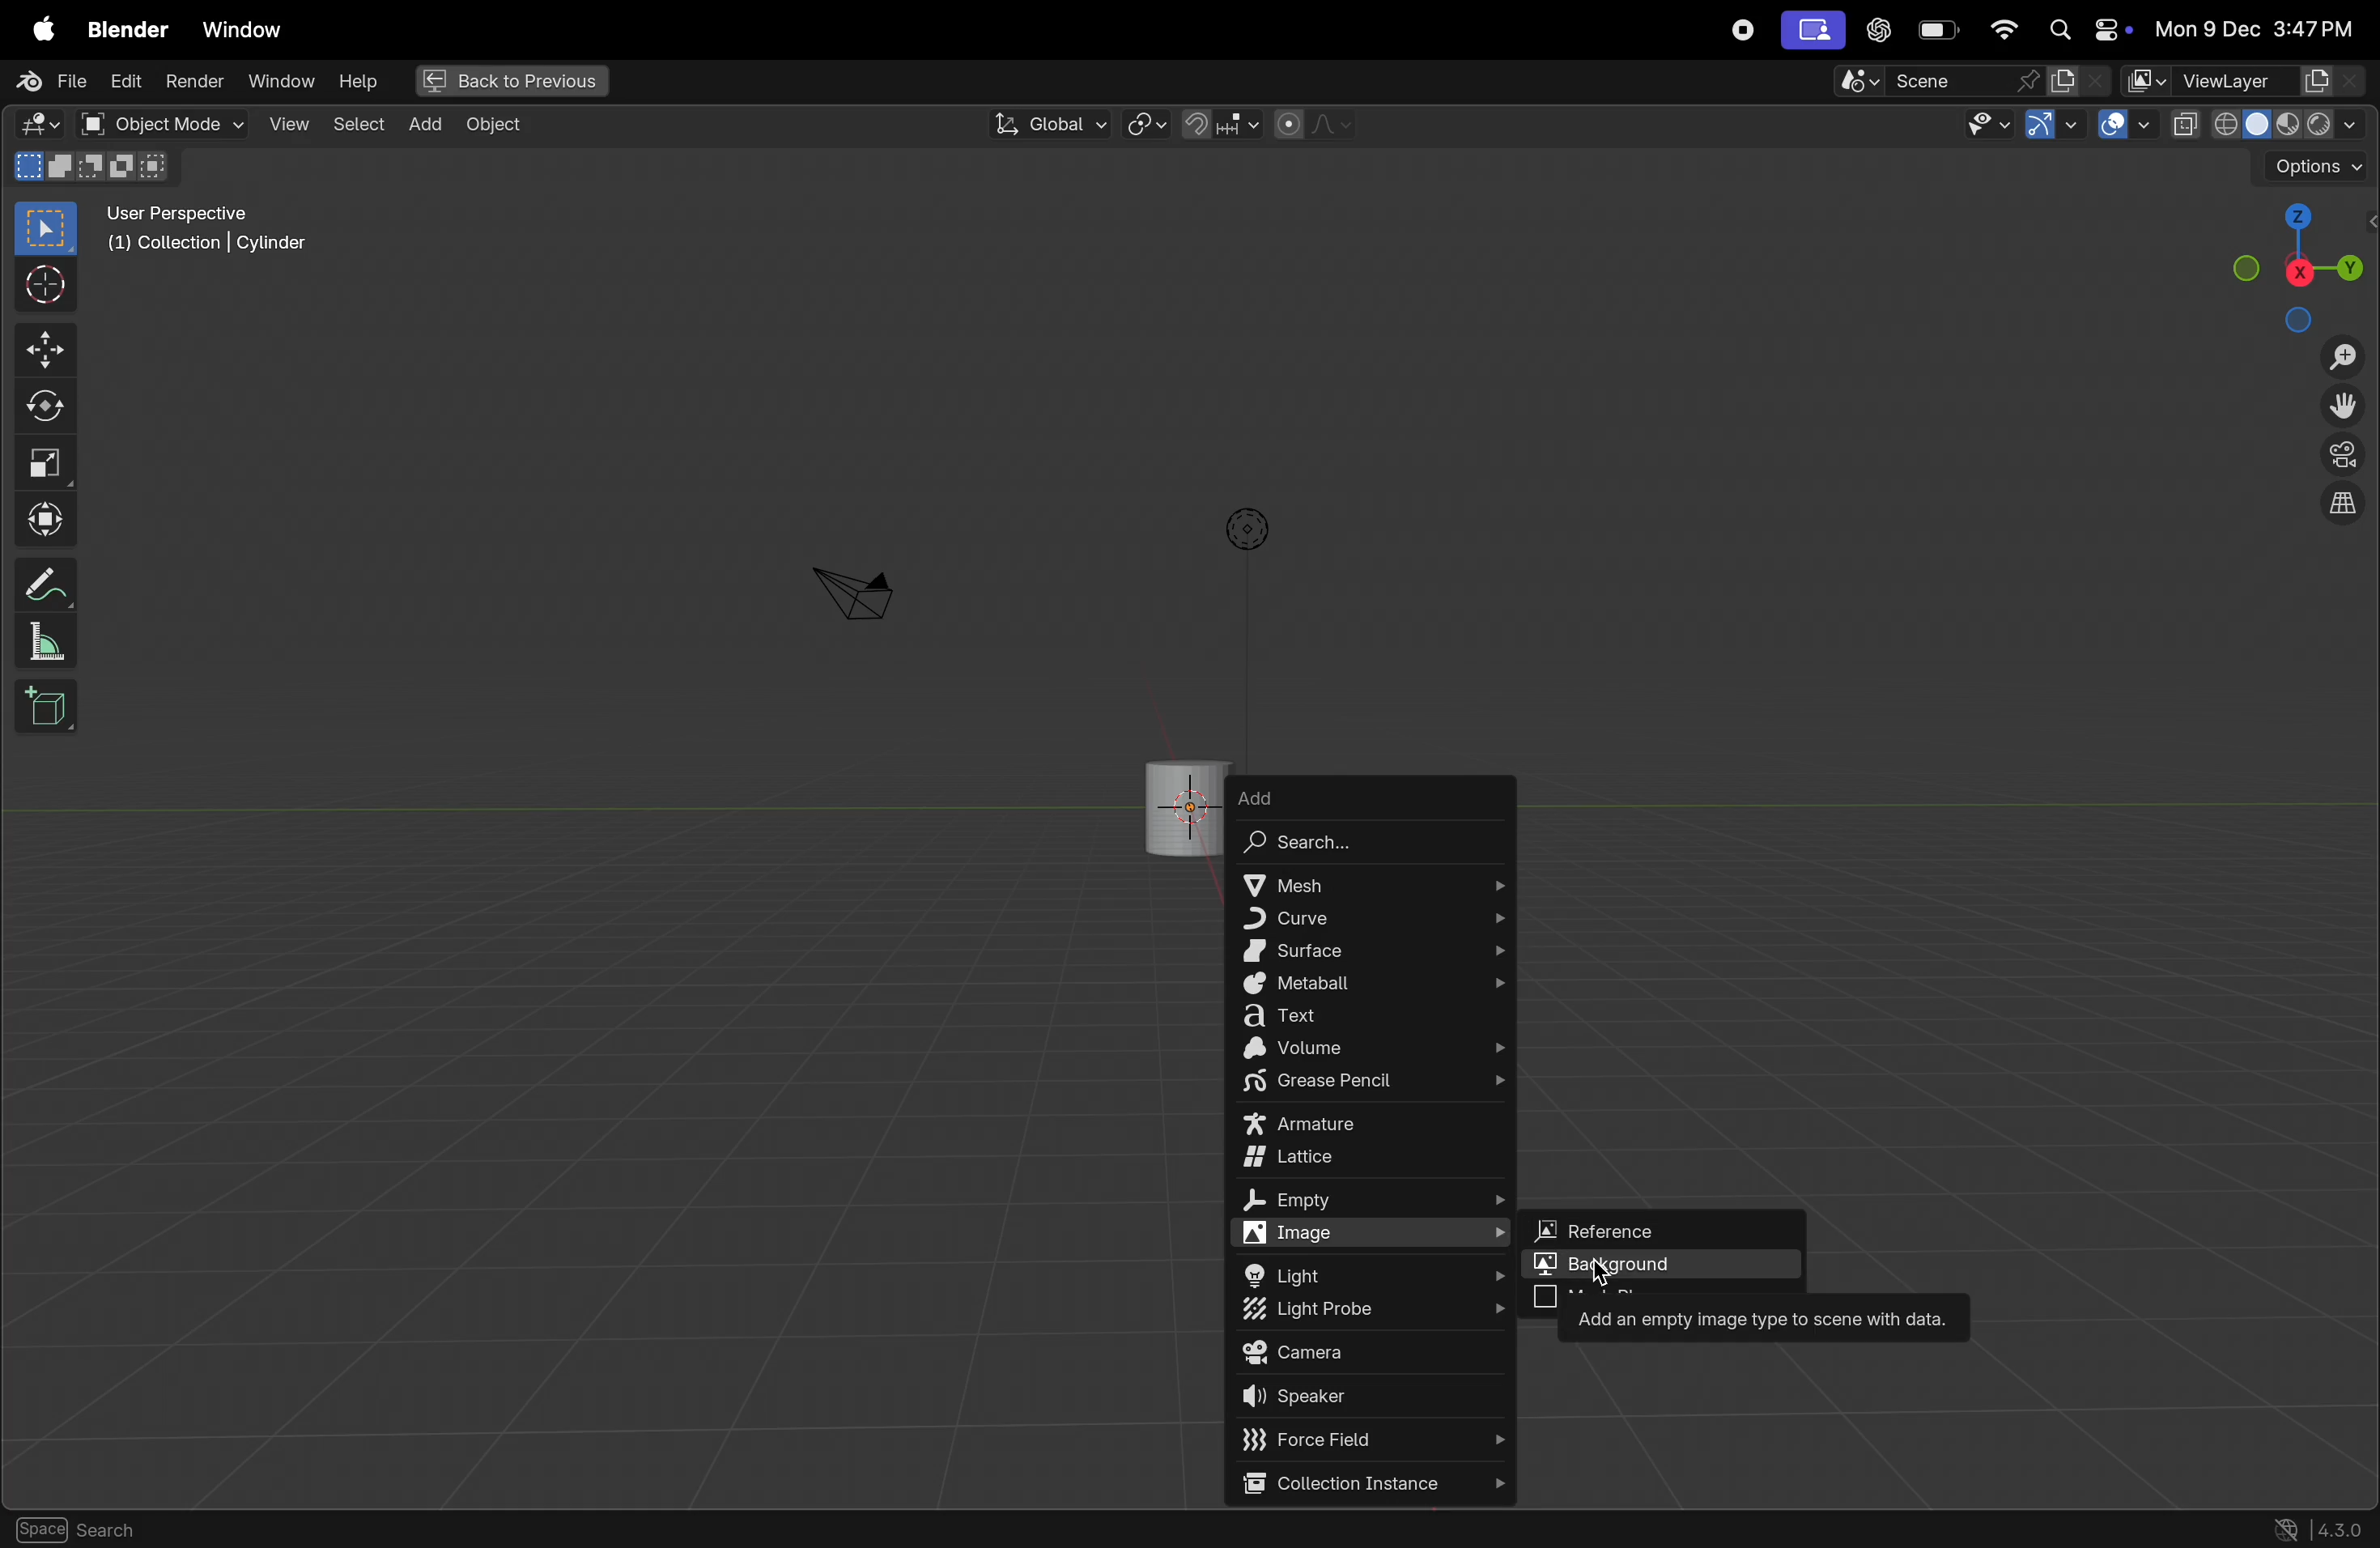 Image resolution: width=2380 pixels, height=1548 pixels. I want to click on collection instance, so click(1370, 1484).